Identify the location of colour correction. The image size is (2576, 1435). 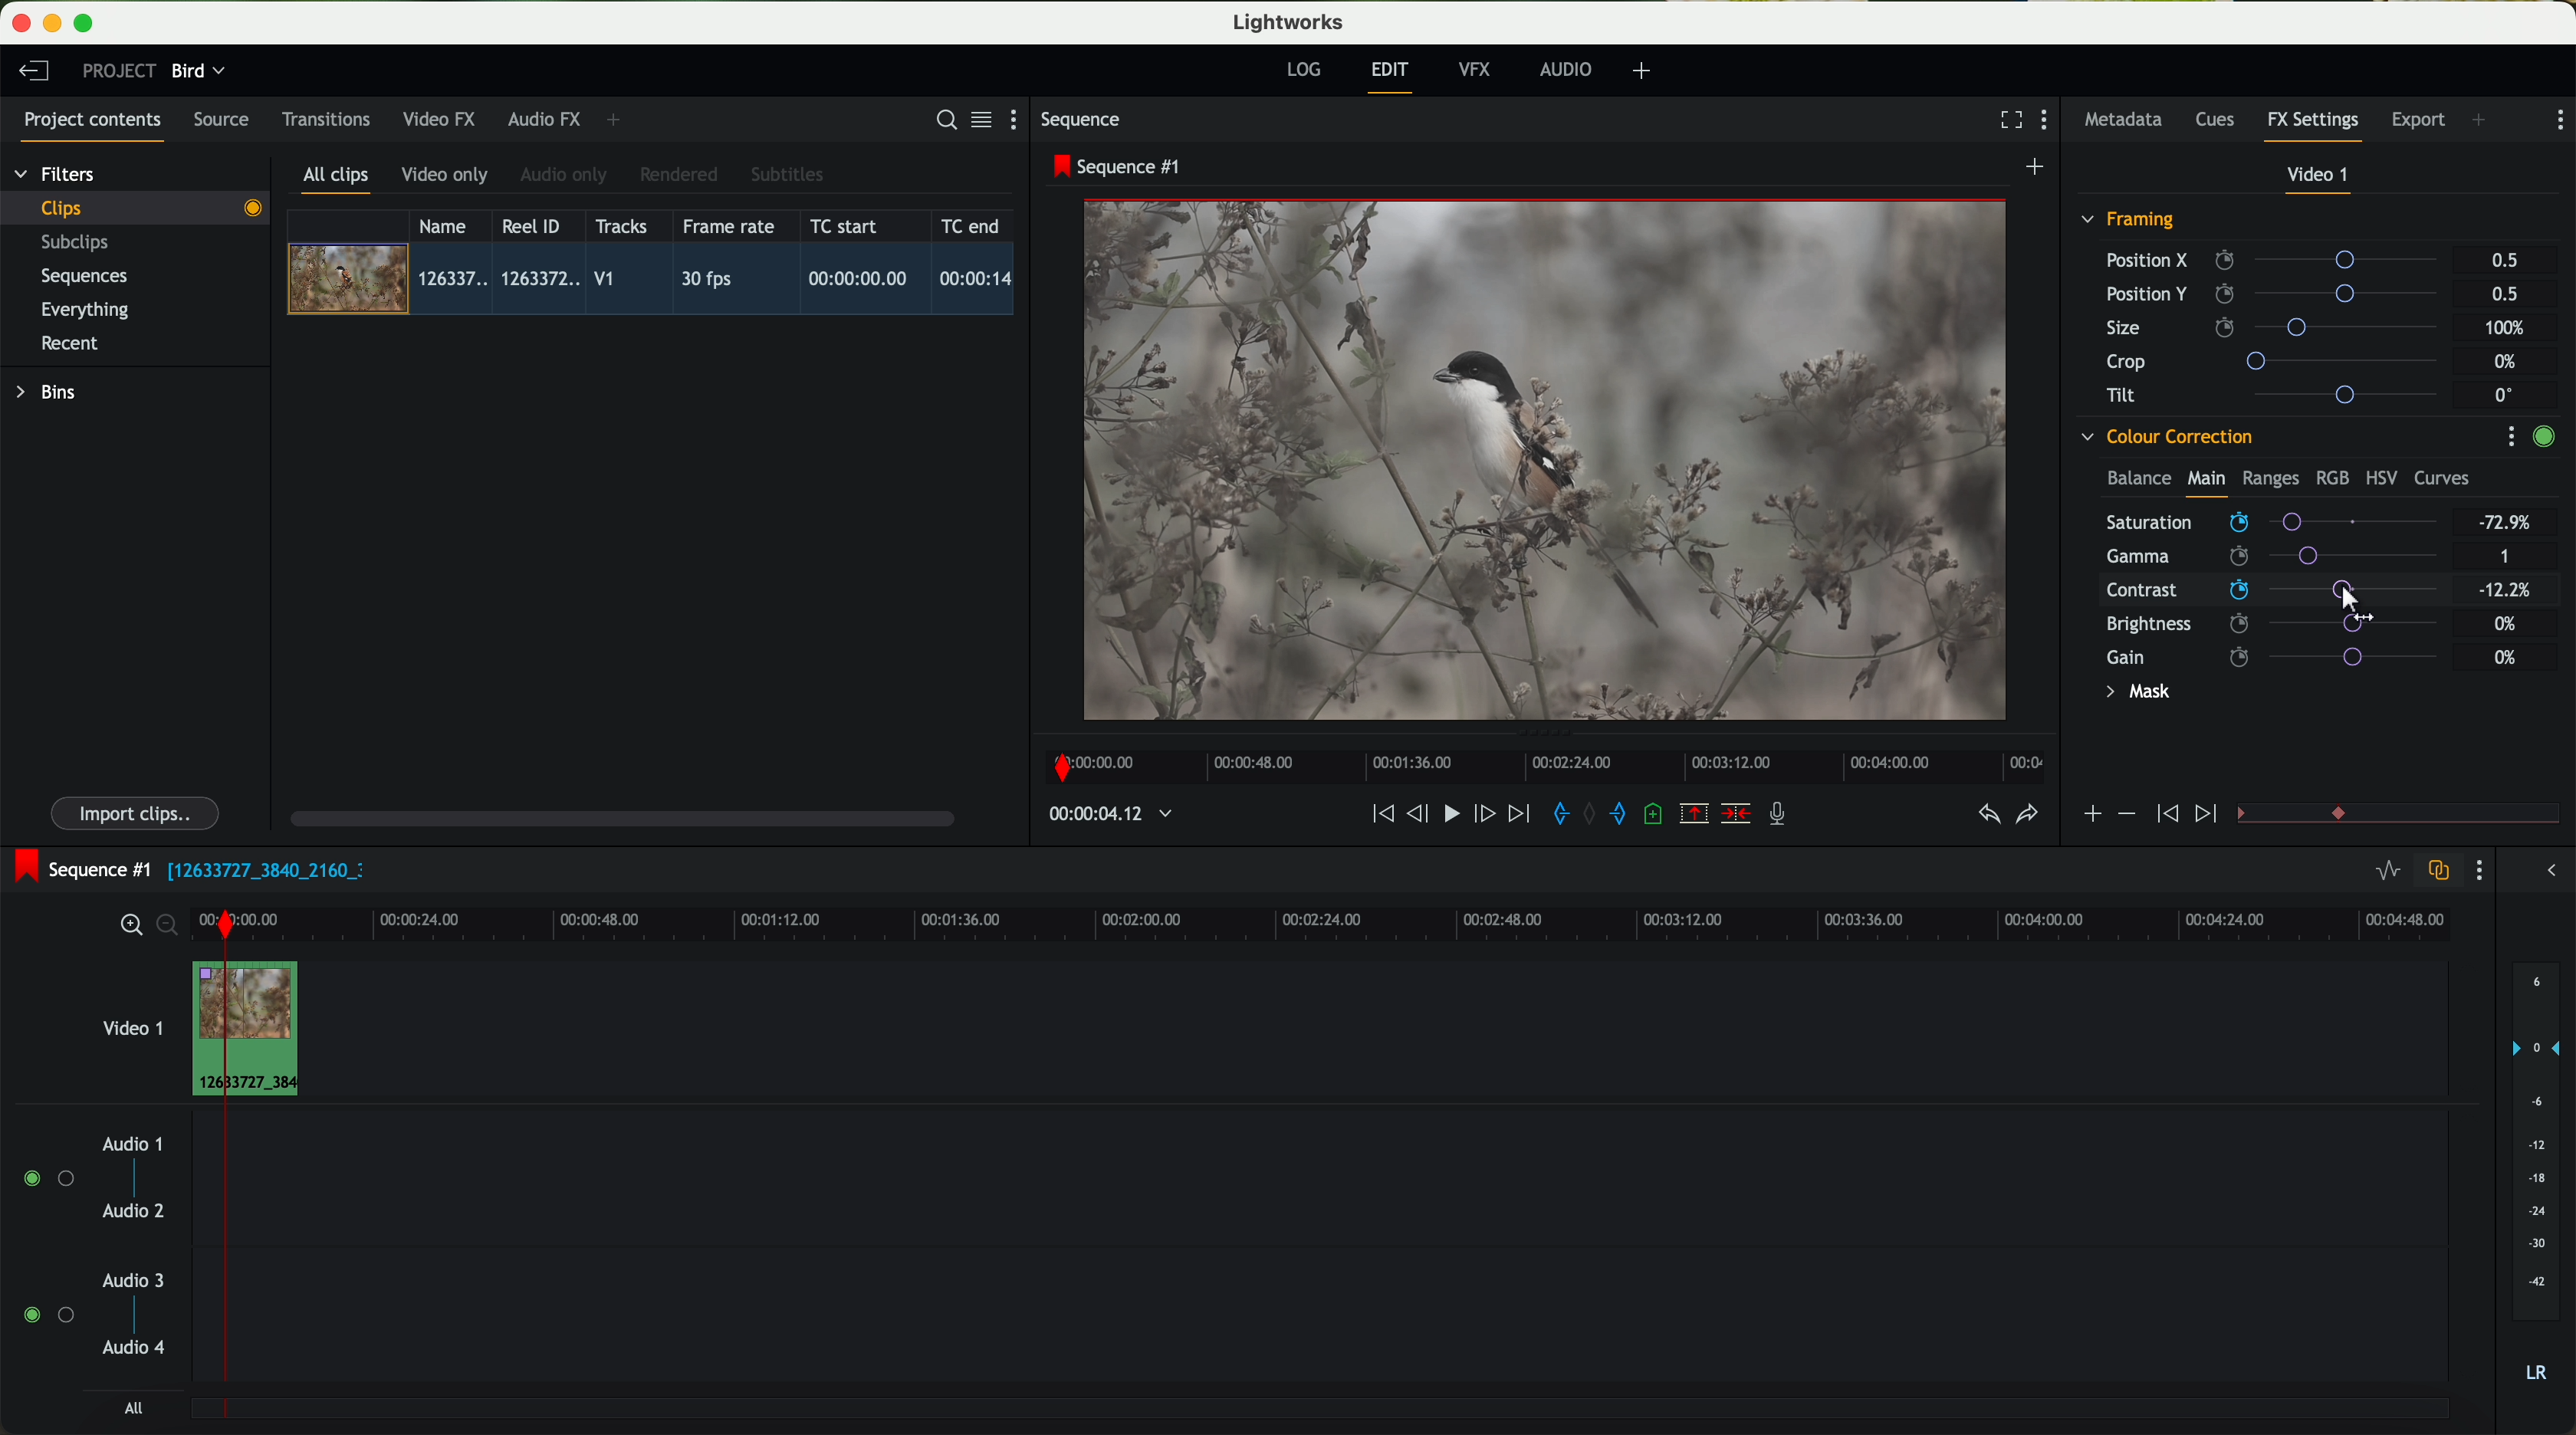
(2165, 437).